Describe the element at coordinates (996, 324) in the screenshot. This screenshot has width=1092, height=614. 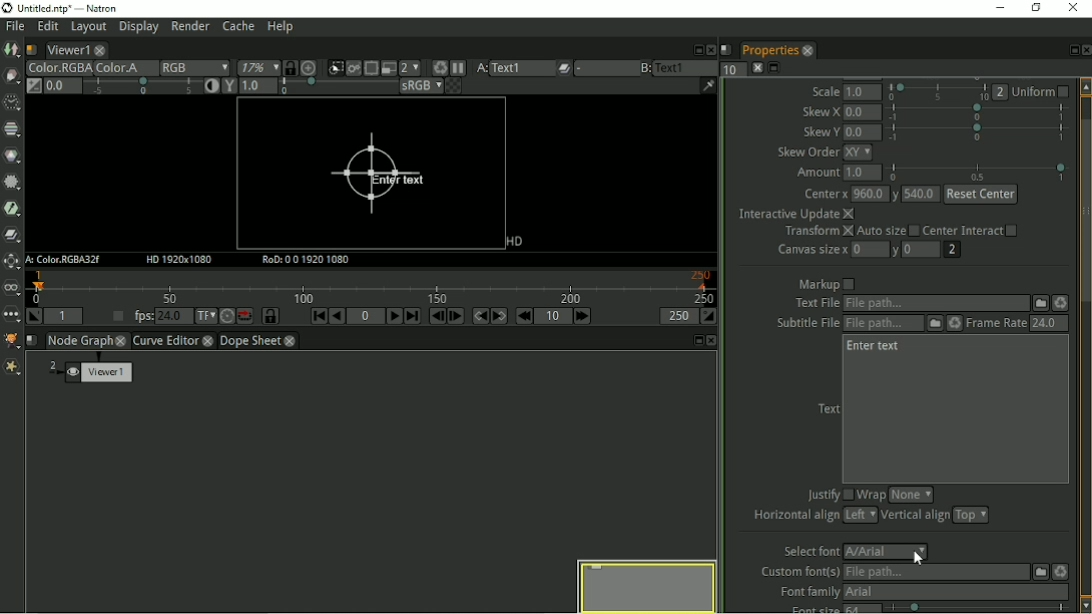
I see `Frame Rate` at that location.